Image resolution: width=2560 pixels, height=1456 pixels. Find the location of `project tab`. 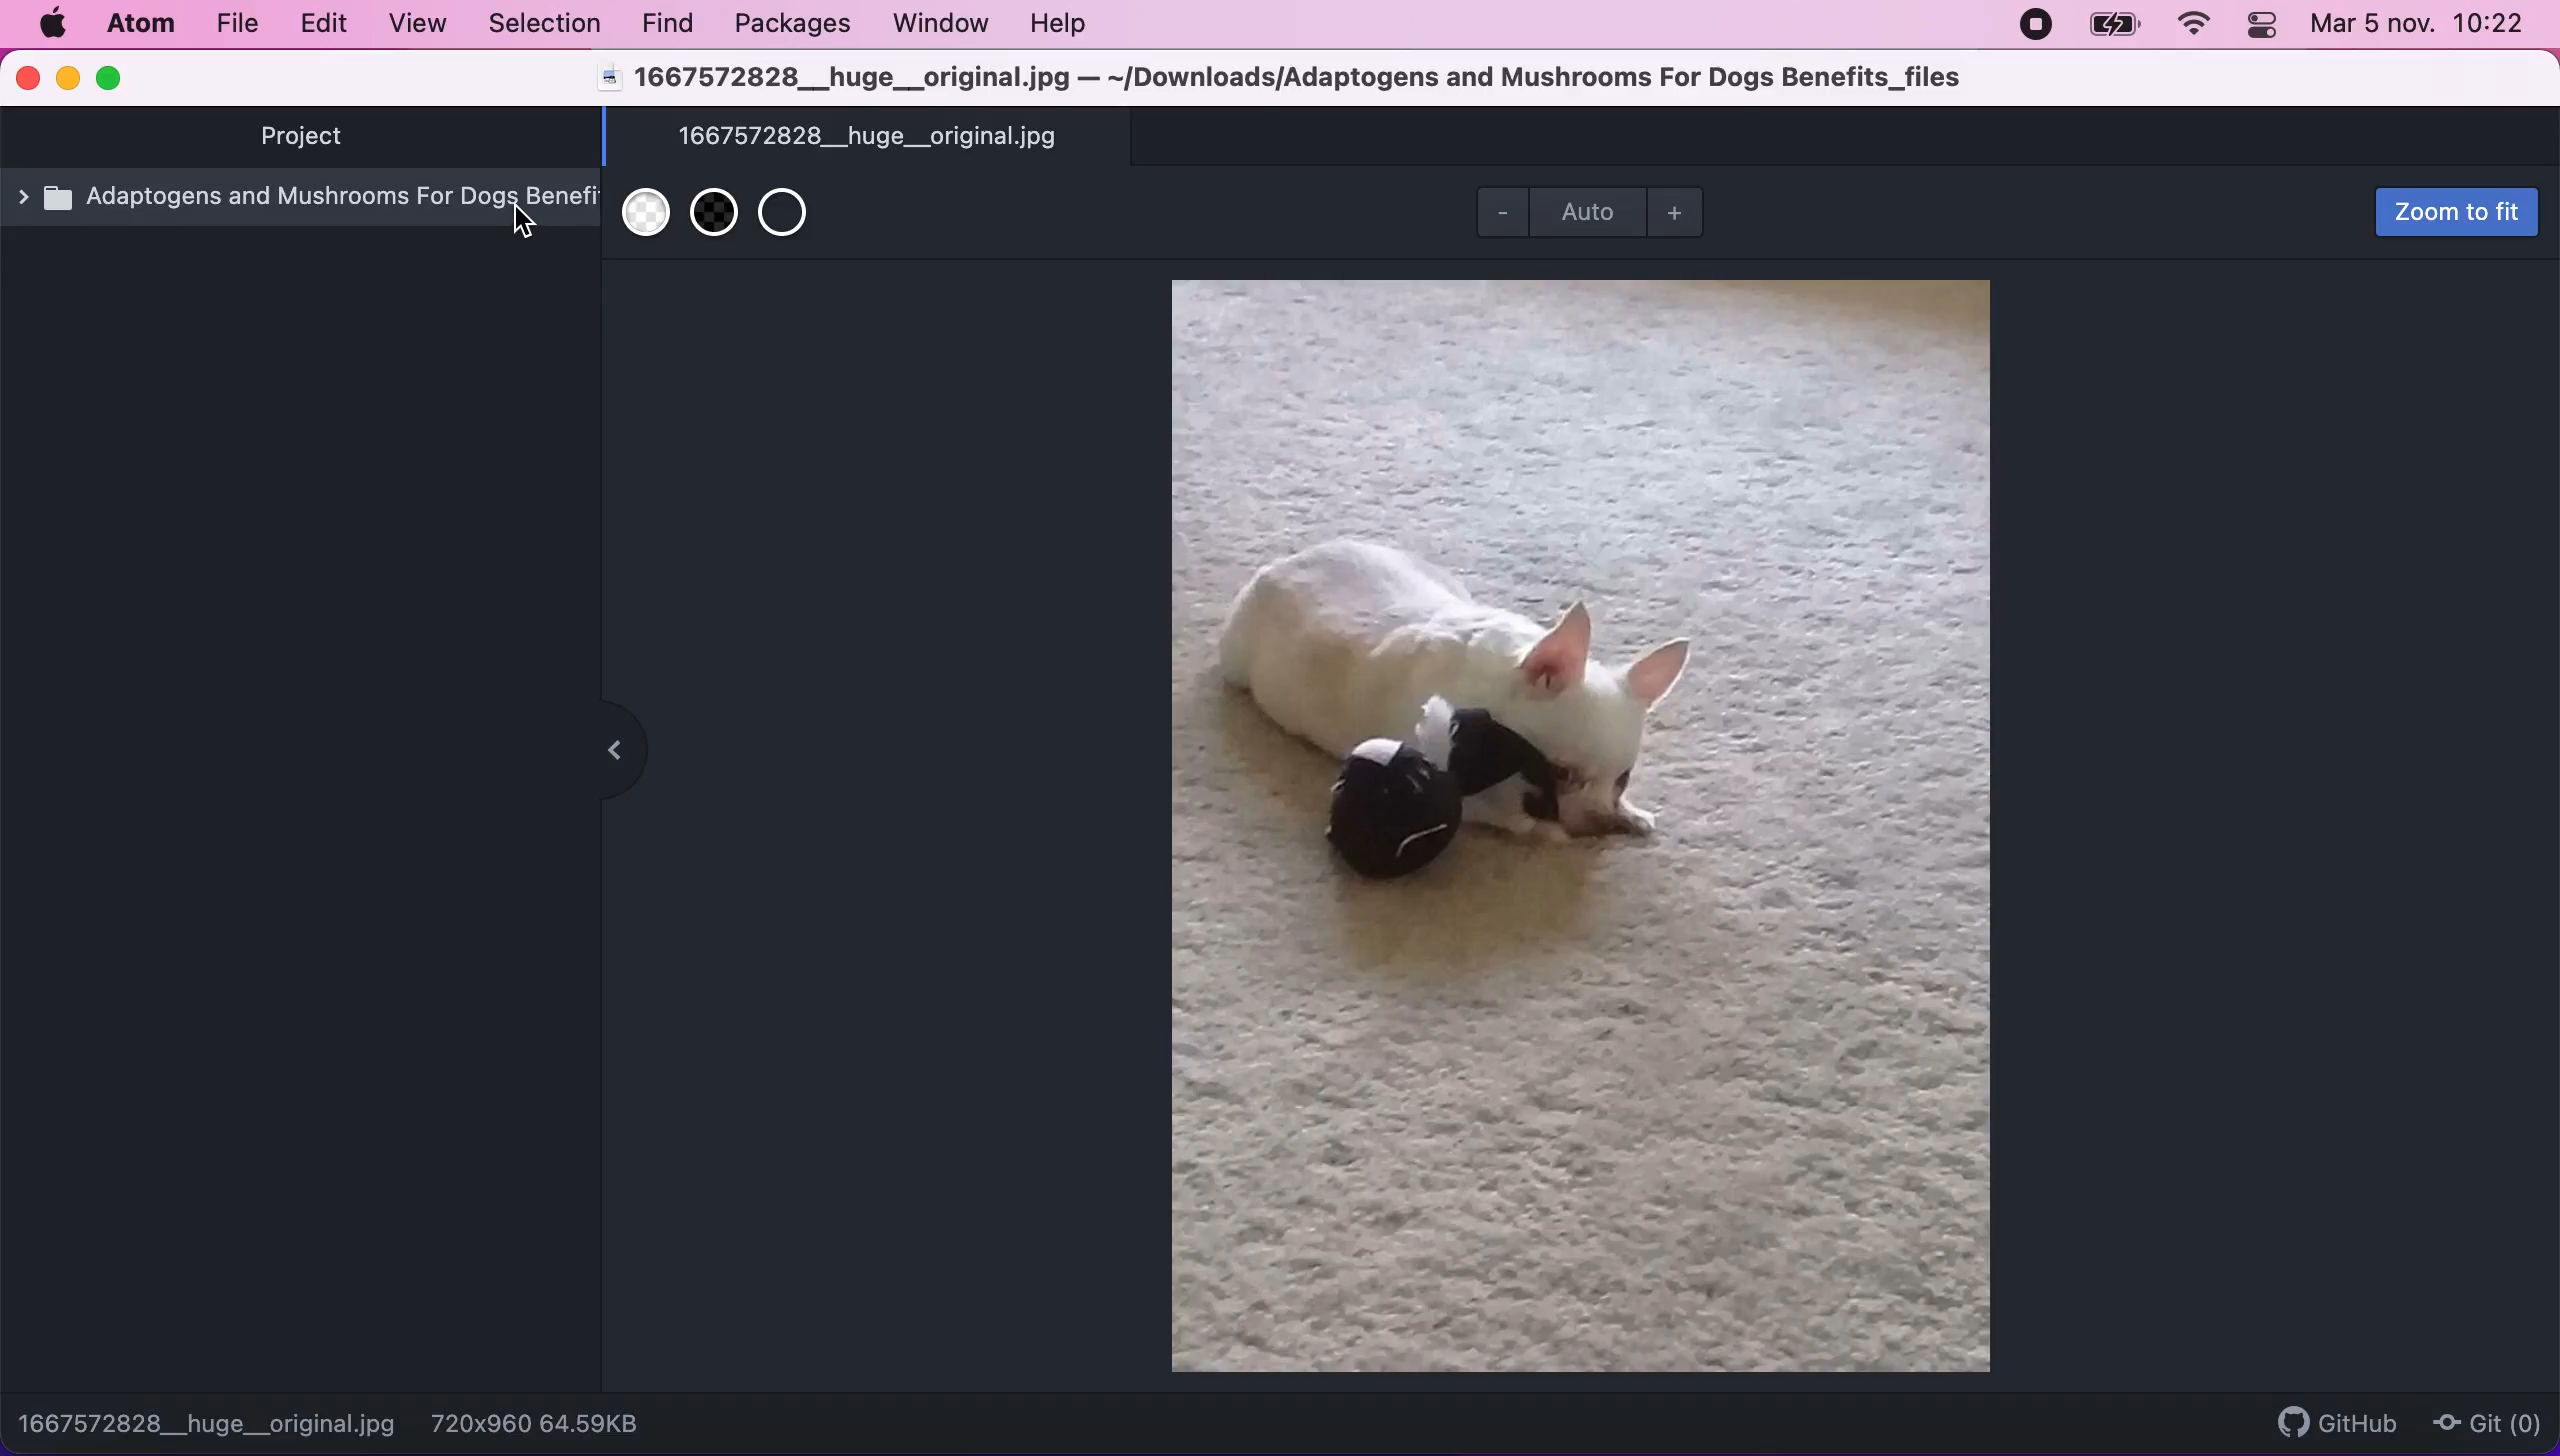

project tab is located at coordinates (310, 137).